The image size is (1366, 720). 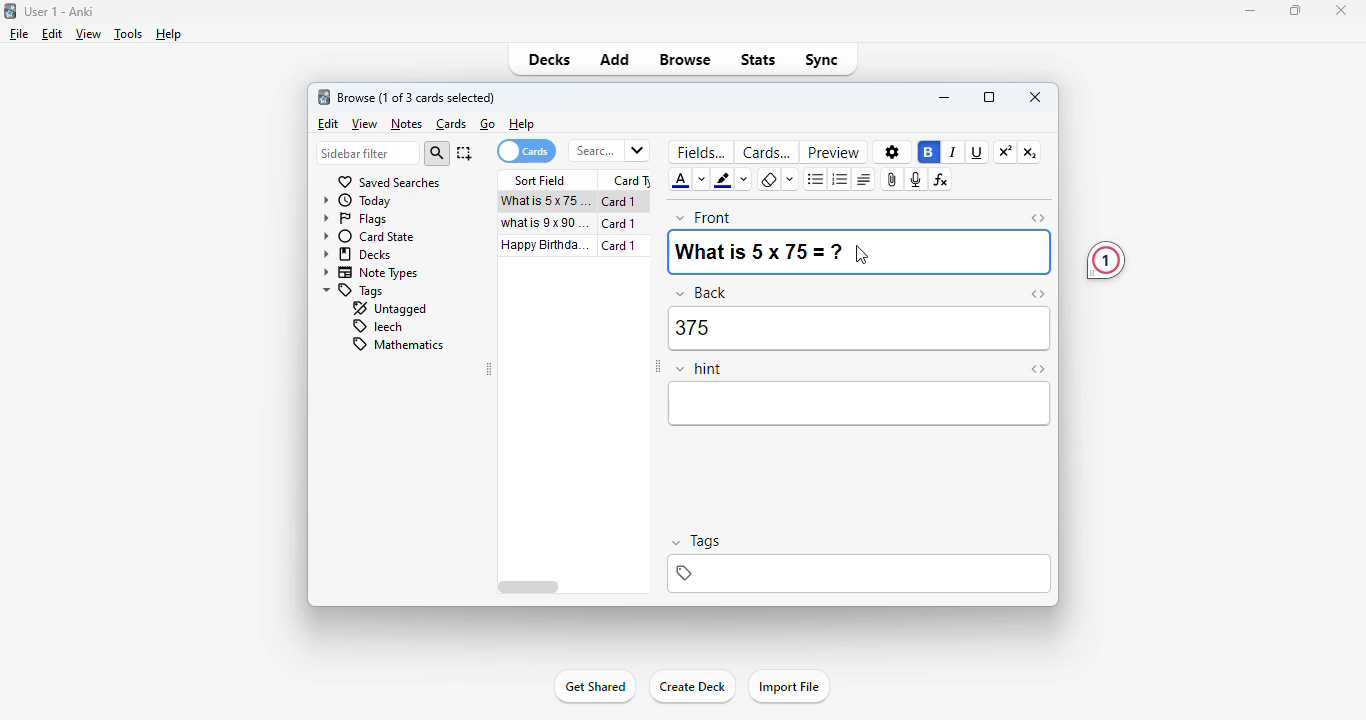 What do you see at coordinates (10, 11) in the screenshot?
I see `logo` at bounding box center [10, 11].